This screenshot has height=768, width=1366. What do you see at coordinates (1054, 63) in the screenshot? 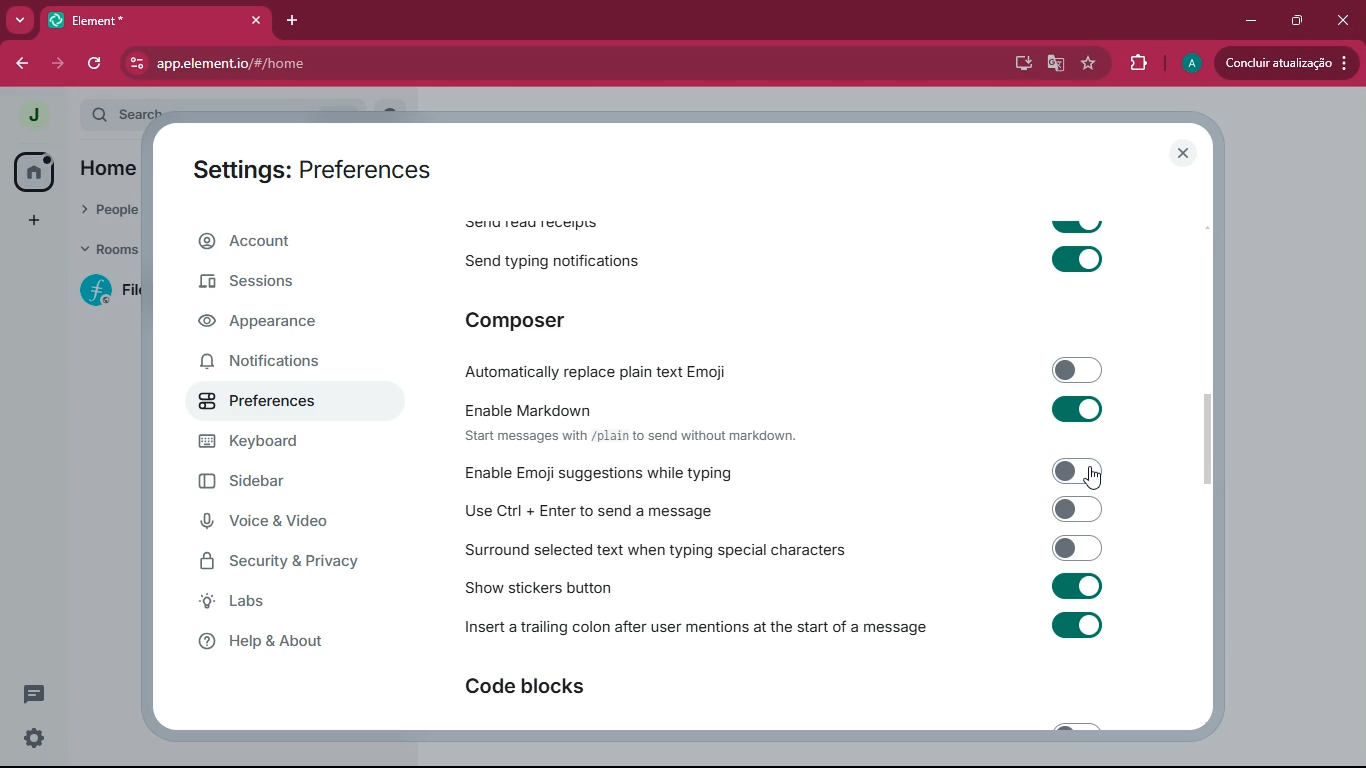
I see `google translate` at bounding box center [1054, 63].